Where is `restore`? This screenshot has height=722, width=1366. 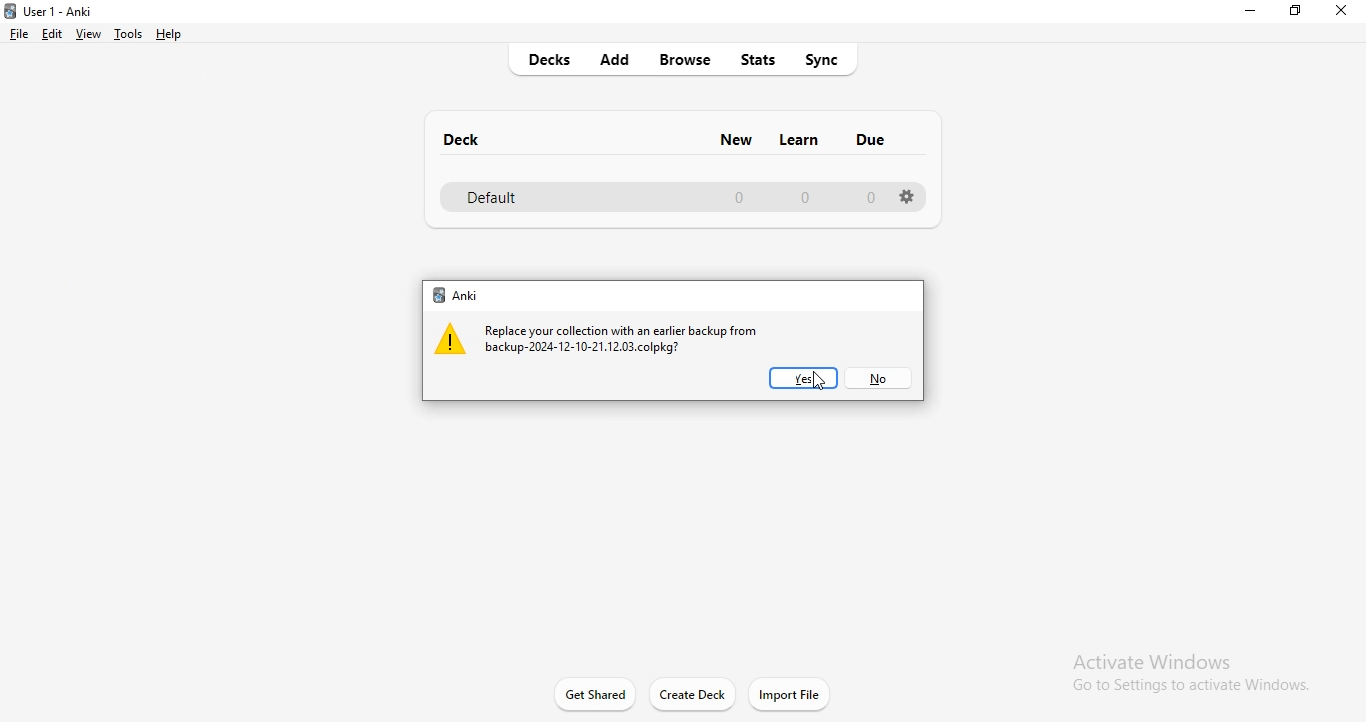
restore is located at coordinates (1298, 15).